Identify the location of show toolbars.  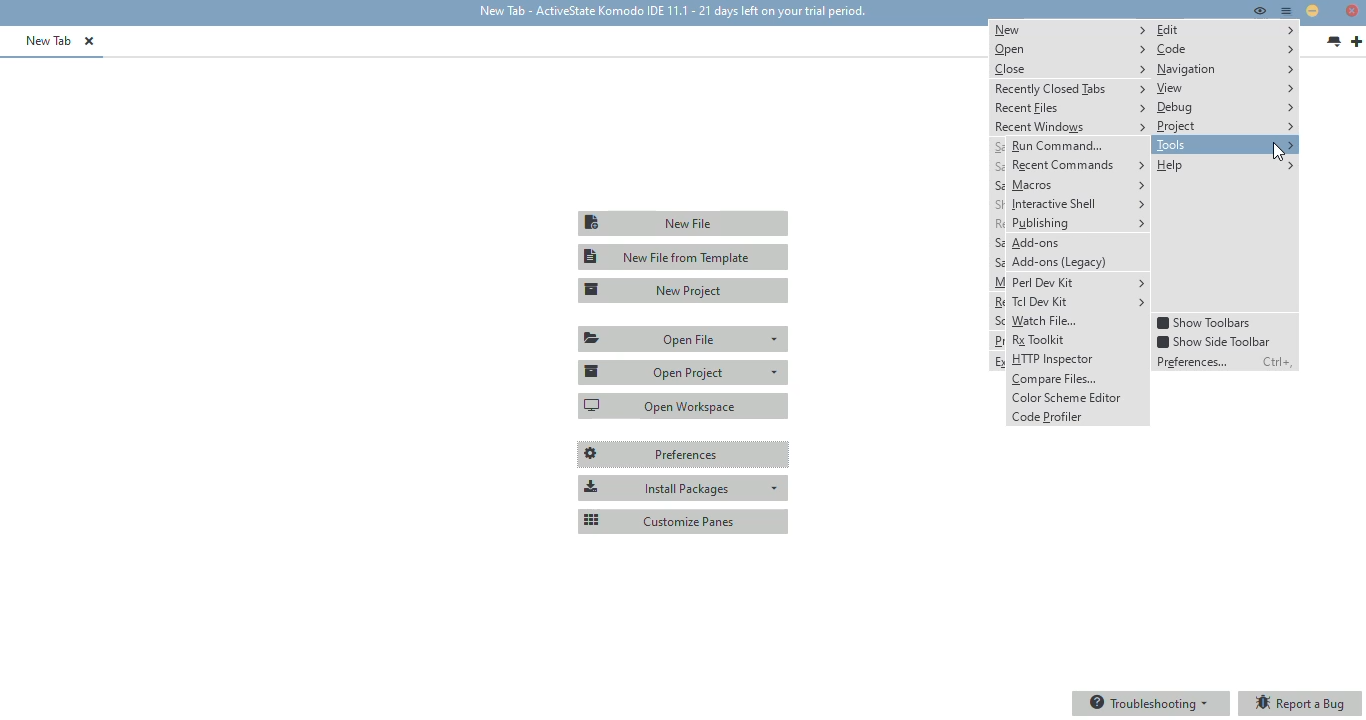
(1205, 323).